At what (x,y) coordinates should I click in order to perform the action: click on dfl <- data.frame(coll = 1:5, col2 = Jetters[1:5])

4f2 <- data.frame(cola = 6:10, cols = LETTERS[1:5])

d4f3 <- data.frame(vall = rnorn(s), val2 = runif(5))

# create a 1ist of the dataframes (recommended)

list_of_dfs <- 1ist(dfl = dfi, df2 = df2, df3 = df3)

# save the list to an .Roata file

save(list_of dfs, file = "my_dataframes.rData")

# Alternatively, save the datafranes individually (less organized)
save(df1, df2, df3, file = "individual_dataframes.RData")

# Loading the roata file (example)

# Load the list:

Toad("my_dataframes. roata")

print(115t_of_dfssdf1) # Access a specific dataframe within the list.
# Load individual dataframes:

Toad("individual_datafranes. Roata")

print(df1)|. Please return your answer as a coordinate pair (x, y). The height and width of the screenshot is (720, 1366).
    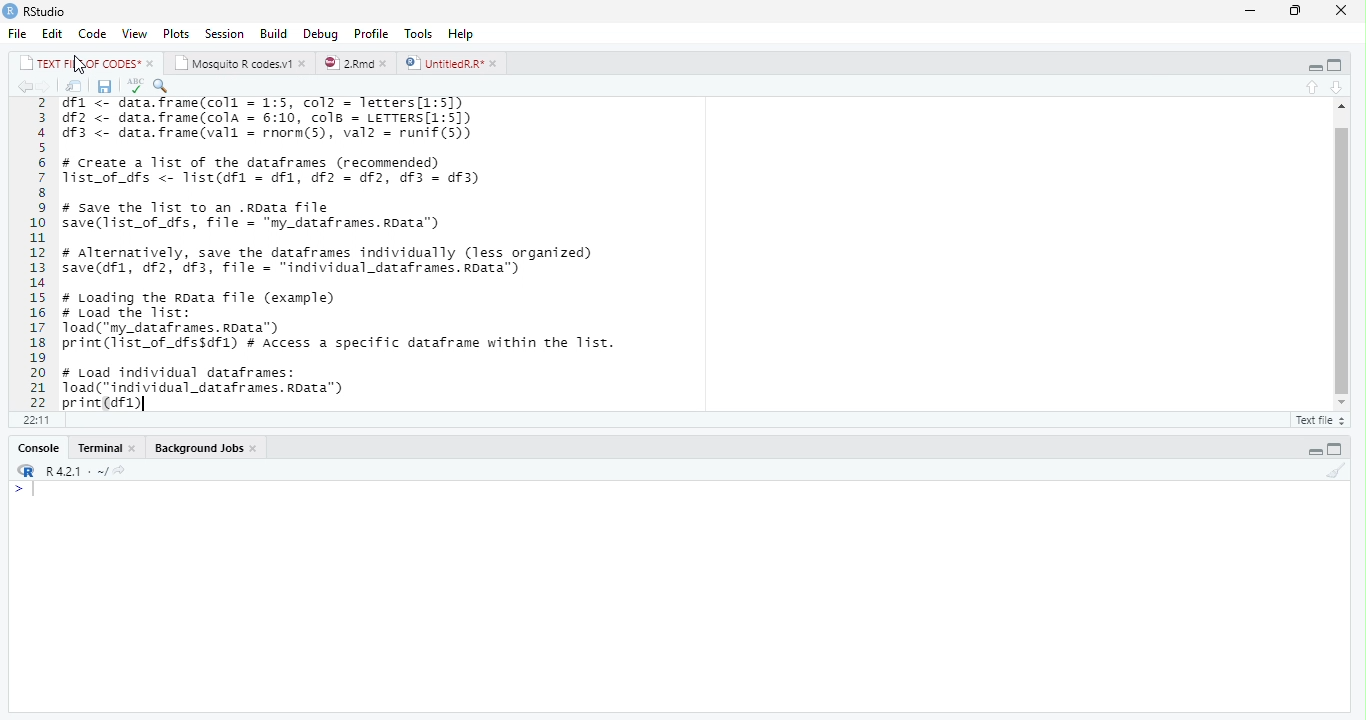
    Looking at the image, I should click on (355, 253).